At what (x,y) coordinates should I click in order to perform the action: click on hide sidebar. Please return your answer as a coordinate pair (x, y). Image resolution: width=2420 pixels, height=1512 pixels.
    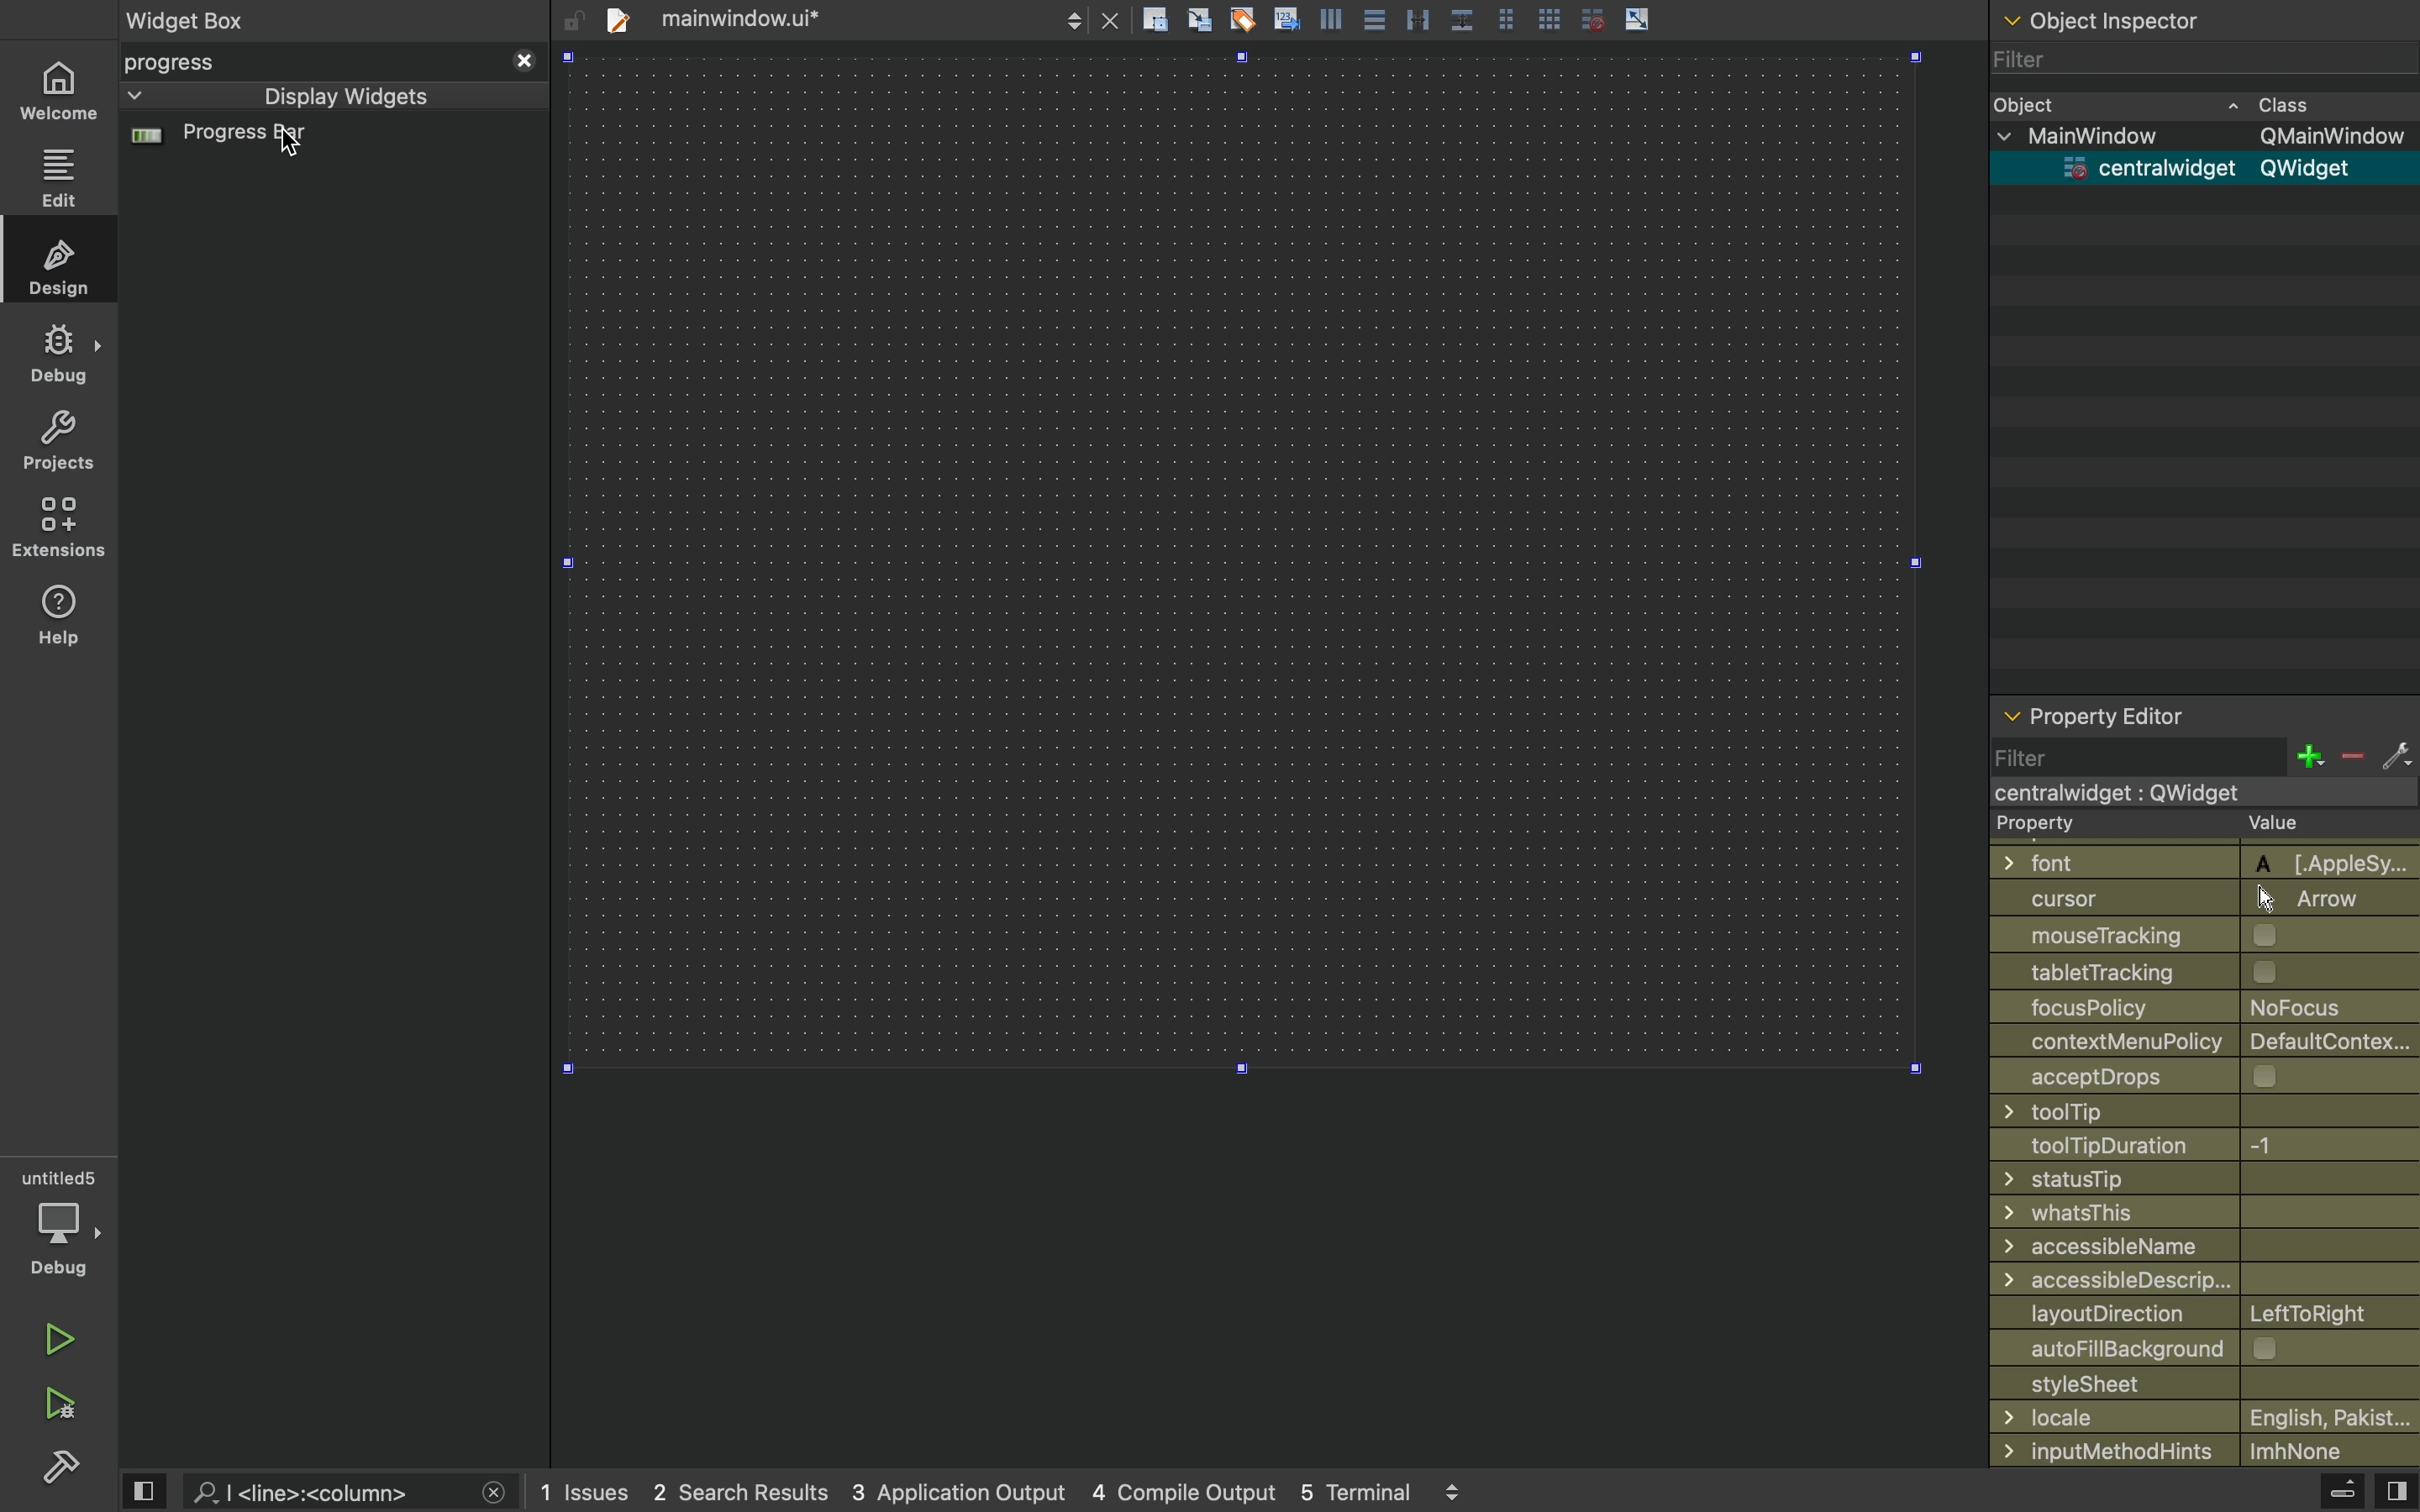
    Looking at the image, I should click on (2323, 1494).